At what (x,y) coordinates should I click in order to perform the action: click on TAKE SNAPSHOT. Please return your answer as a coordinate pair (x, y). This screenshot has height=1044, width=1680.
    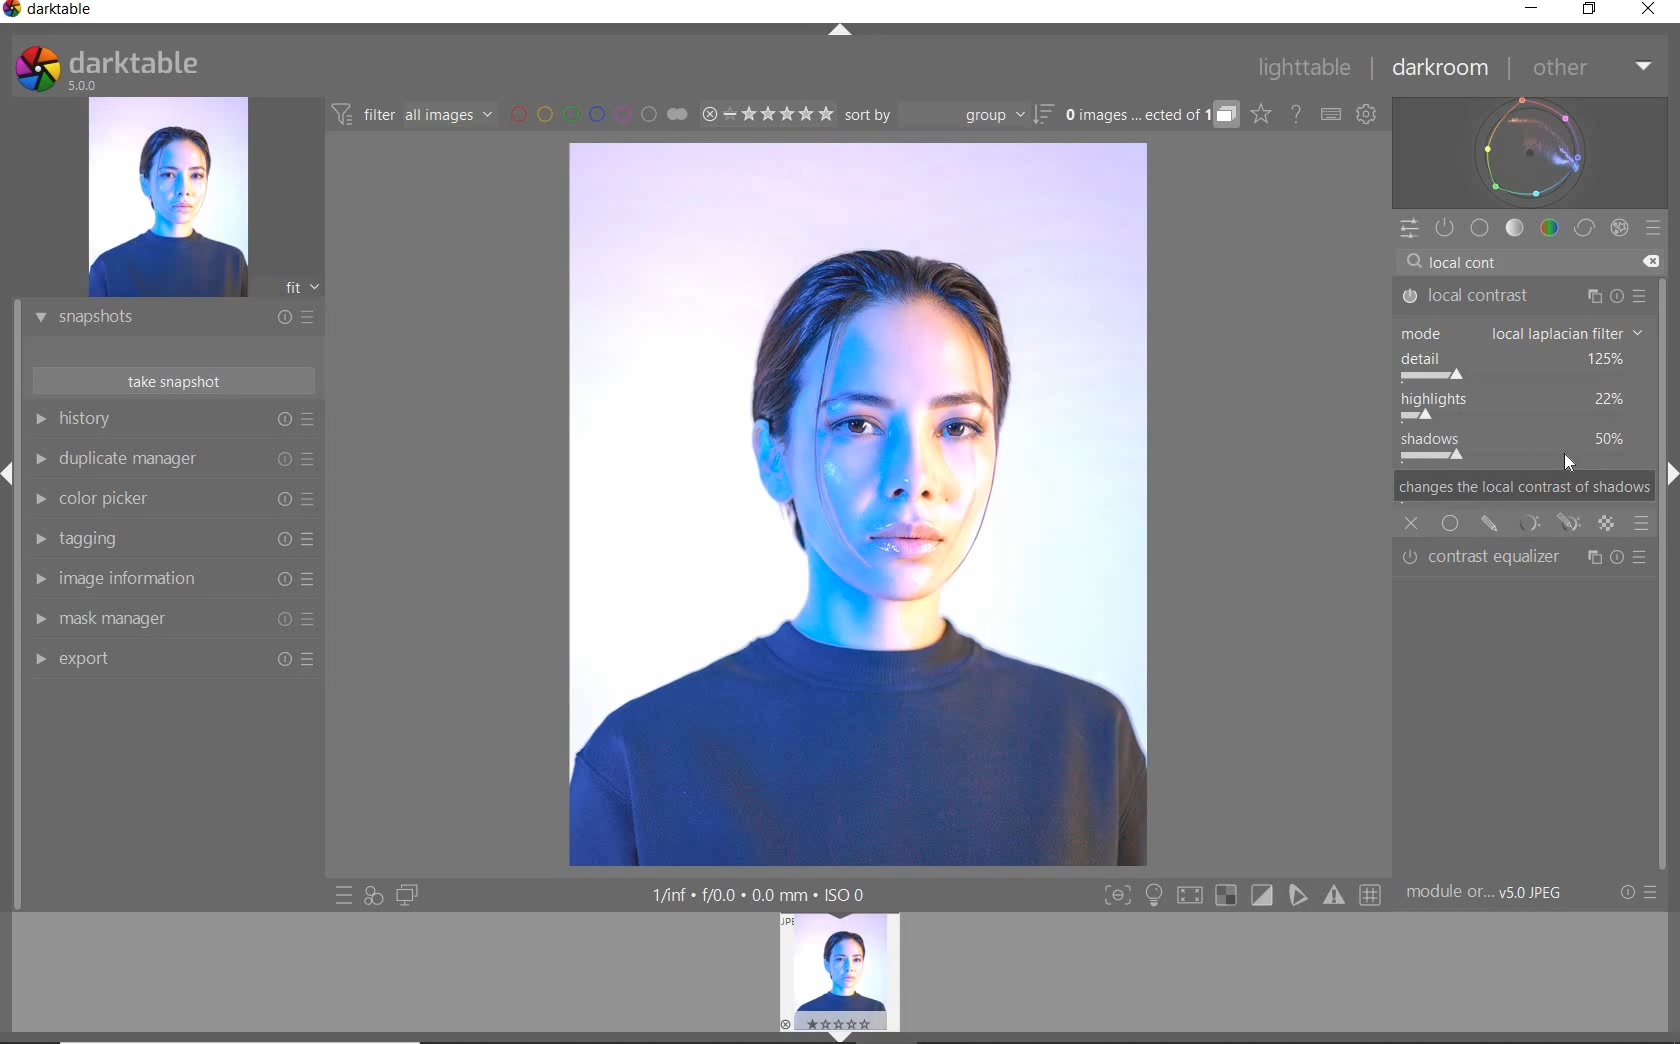
    Looking at the image, I should click on (172, 380).